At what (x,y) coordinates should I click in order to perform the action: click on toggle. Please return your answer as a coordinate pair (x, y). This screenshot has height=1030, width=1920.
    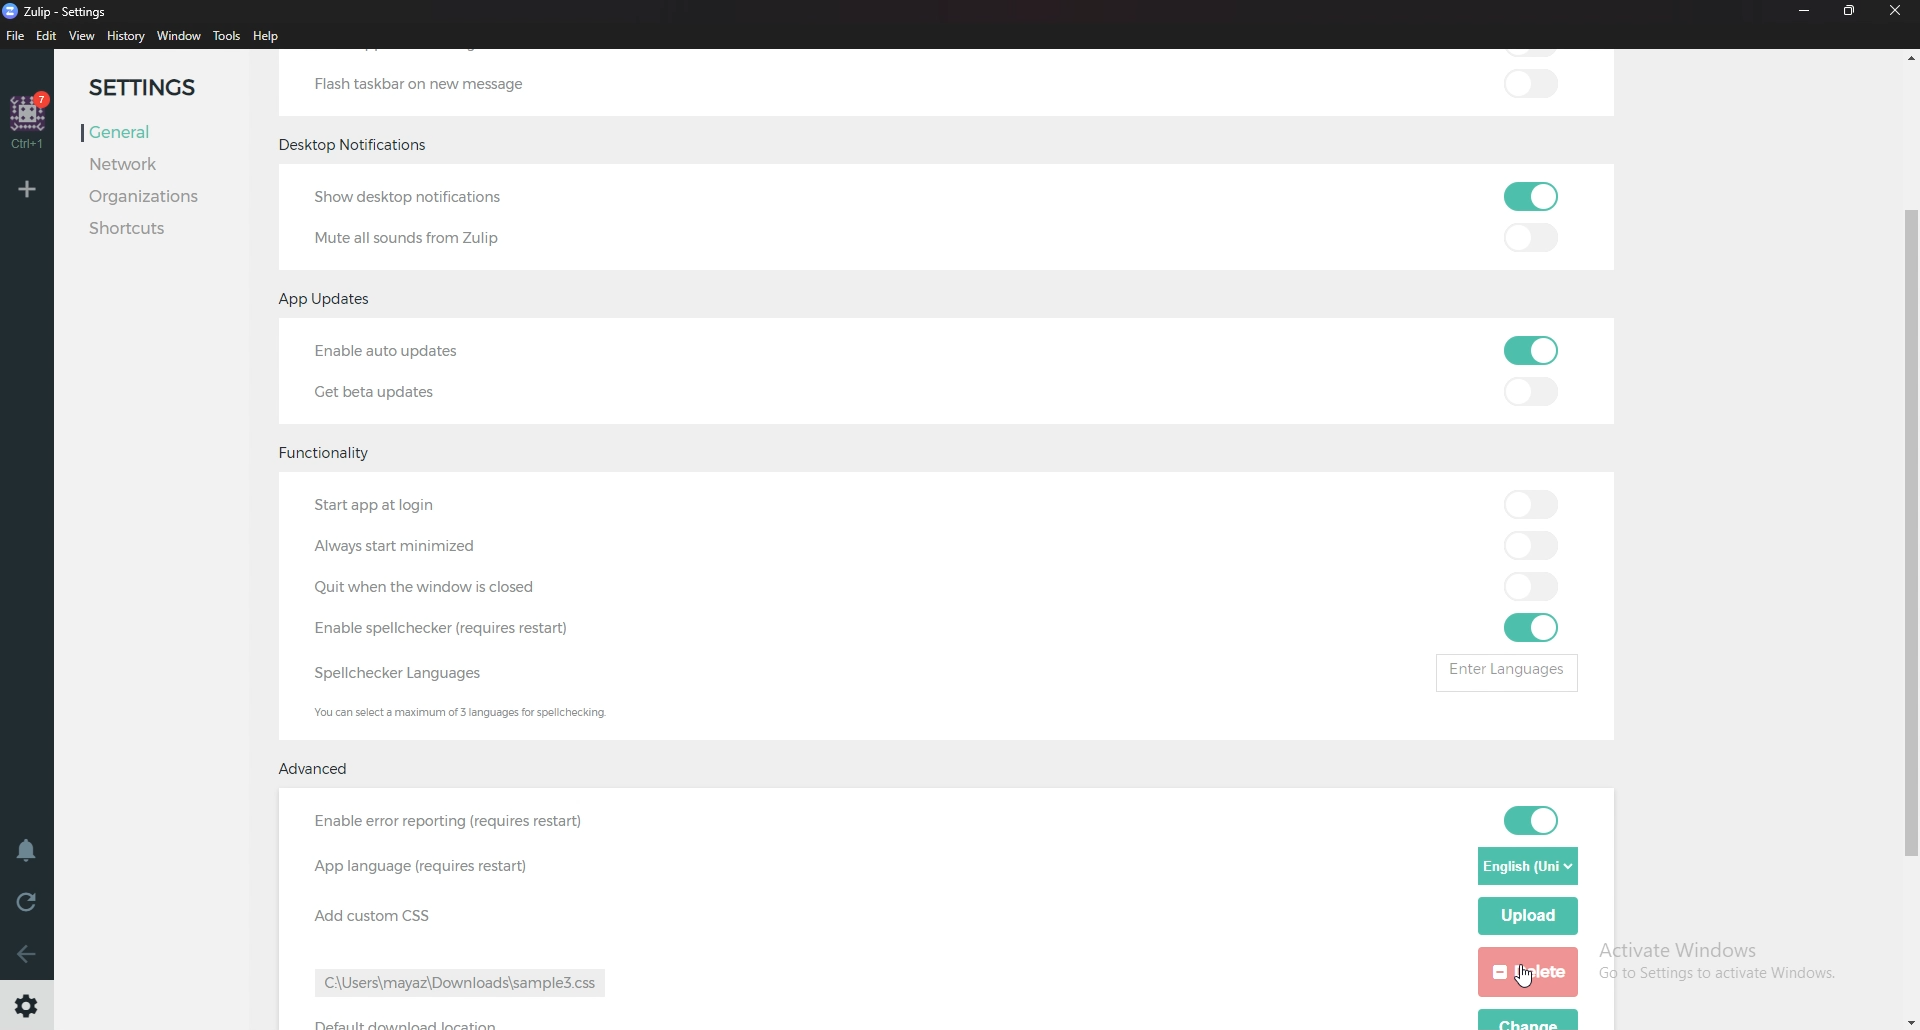
    Looking at the image, I should click on (1531, 195).